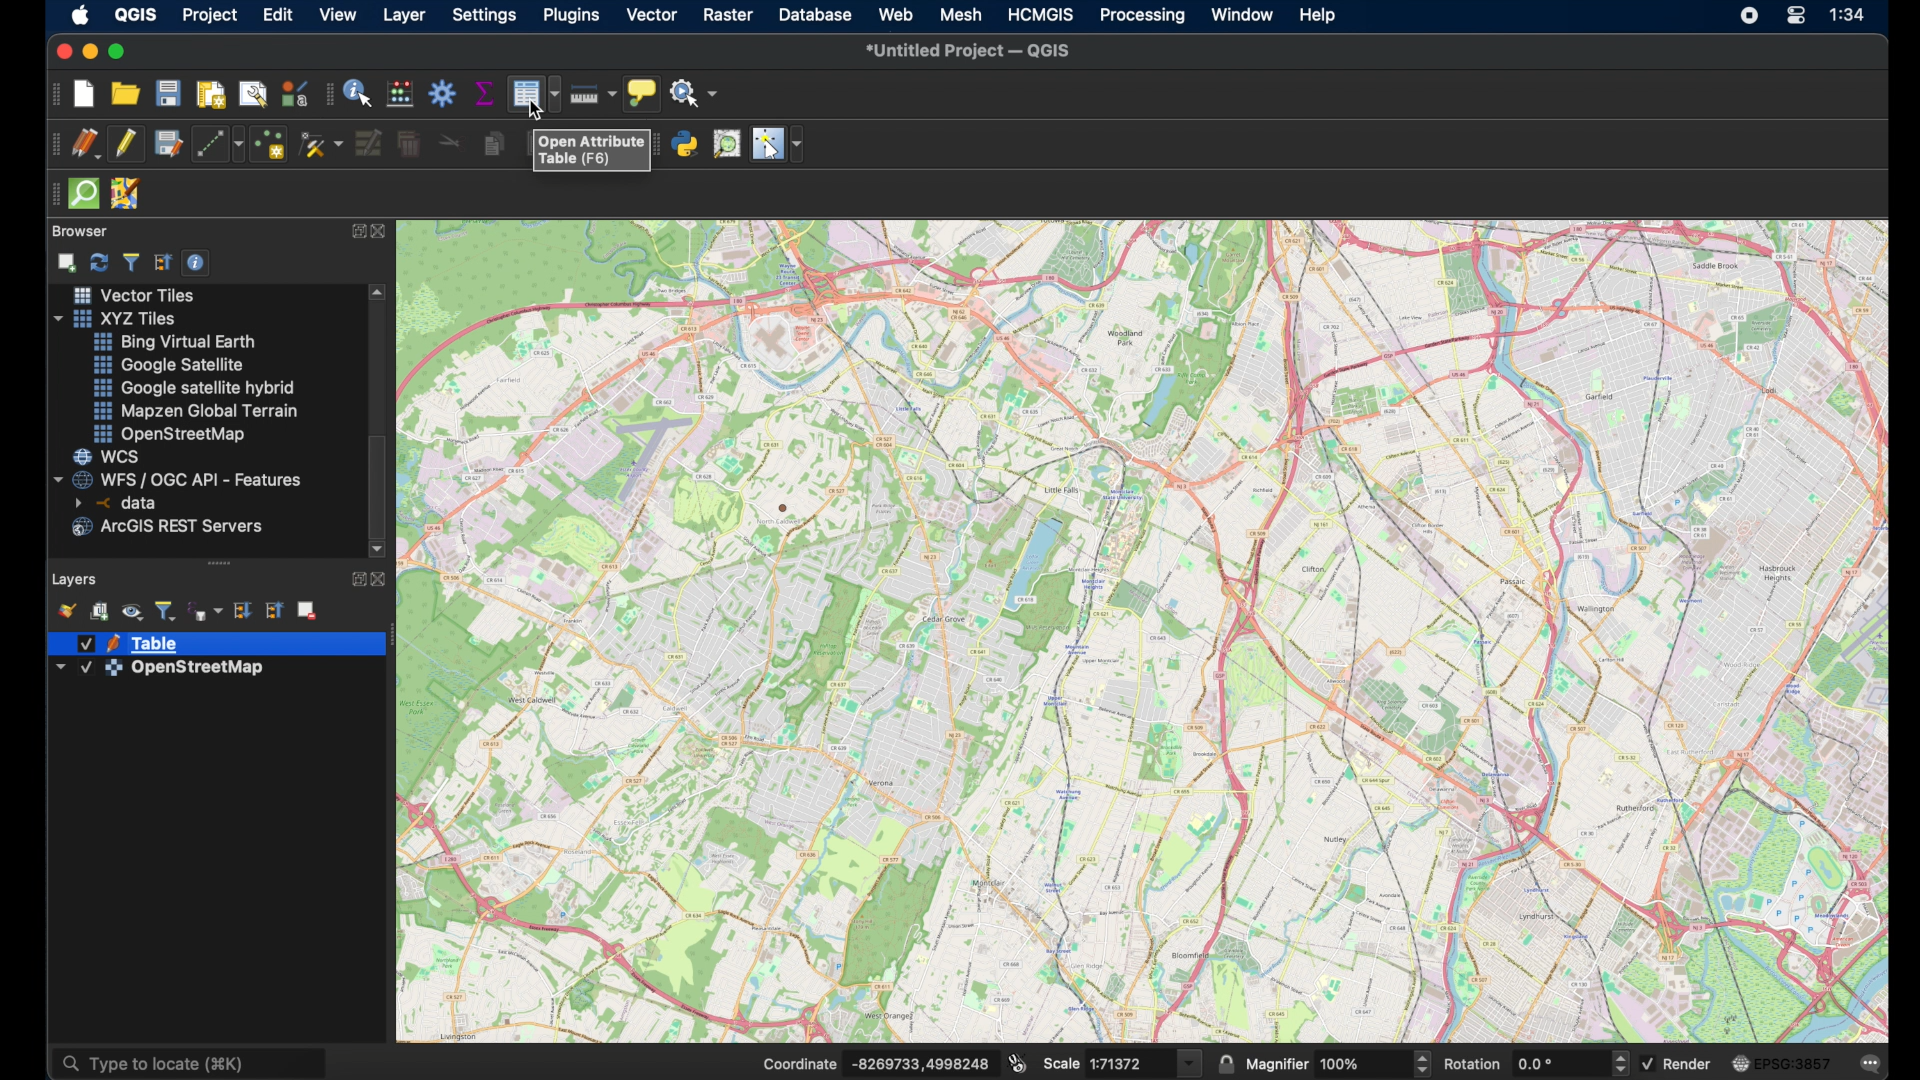  Describe the element at coordinates (1557, 1062) in the screenshot. I see `rotation value` at that location.